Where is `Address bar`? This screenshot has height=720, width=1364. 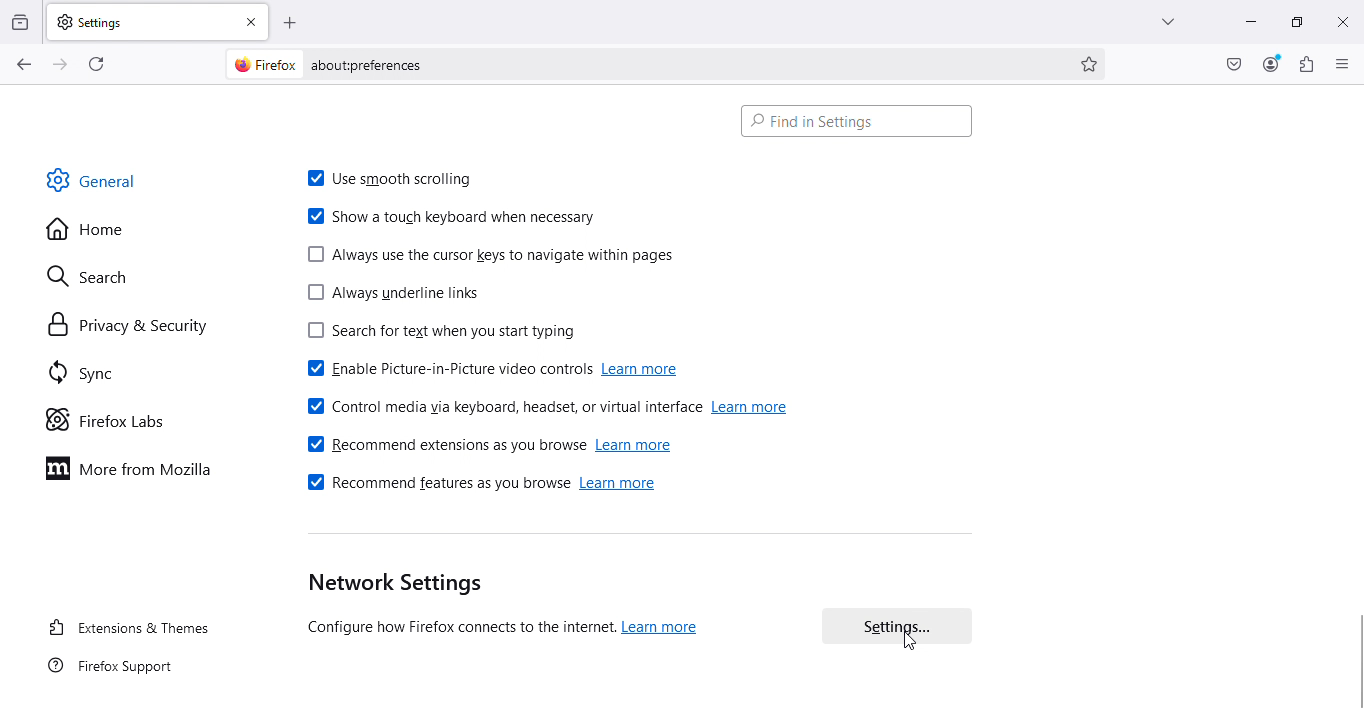
Address bar is located at coordinates (690, 64).